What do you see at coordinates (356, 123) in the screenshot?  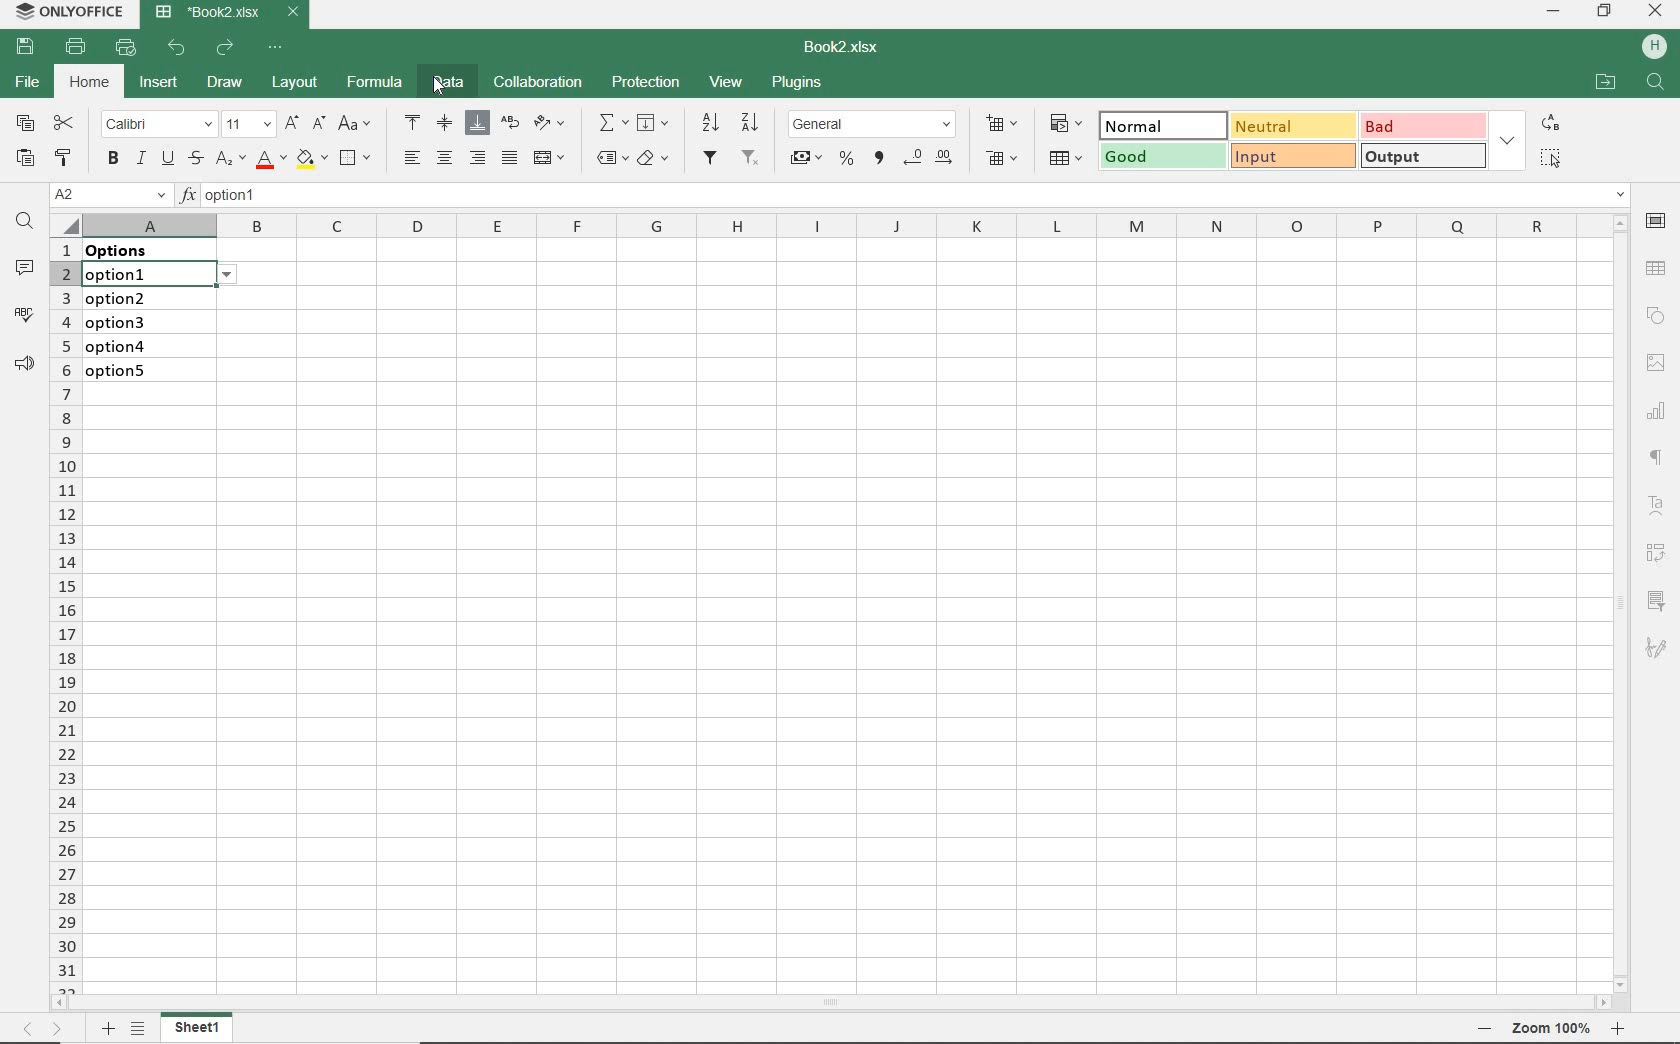 I see `CHANGE CASE` at bounding box center [356, 123].